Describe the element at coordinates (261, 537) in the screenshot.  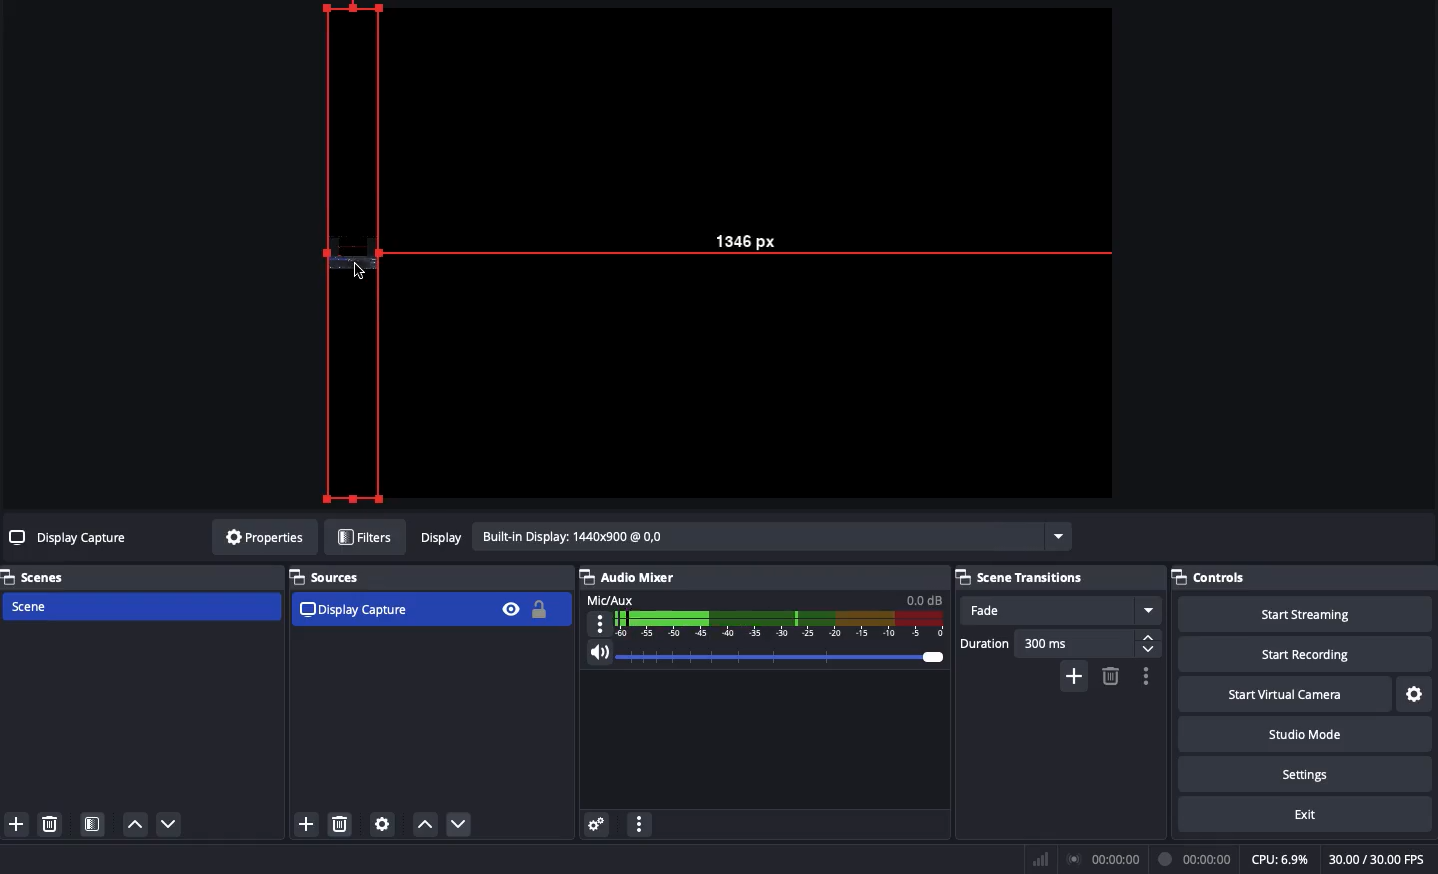
I see `Properties` at that location.